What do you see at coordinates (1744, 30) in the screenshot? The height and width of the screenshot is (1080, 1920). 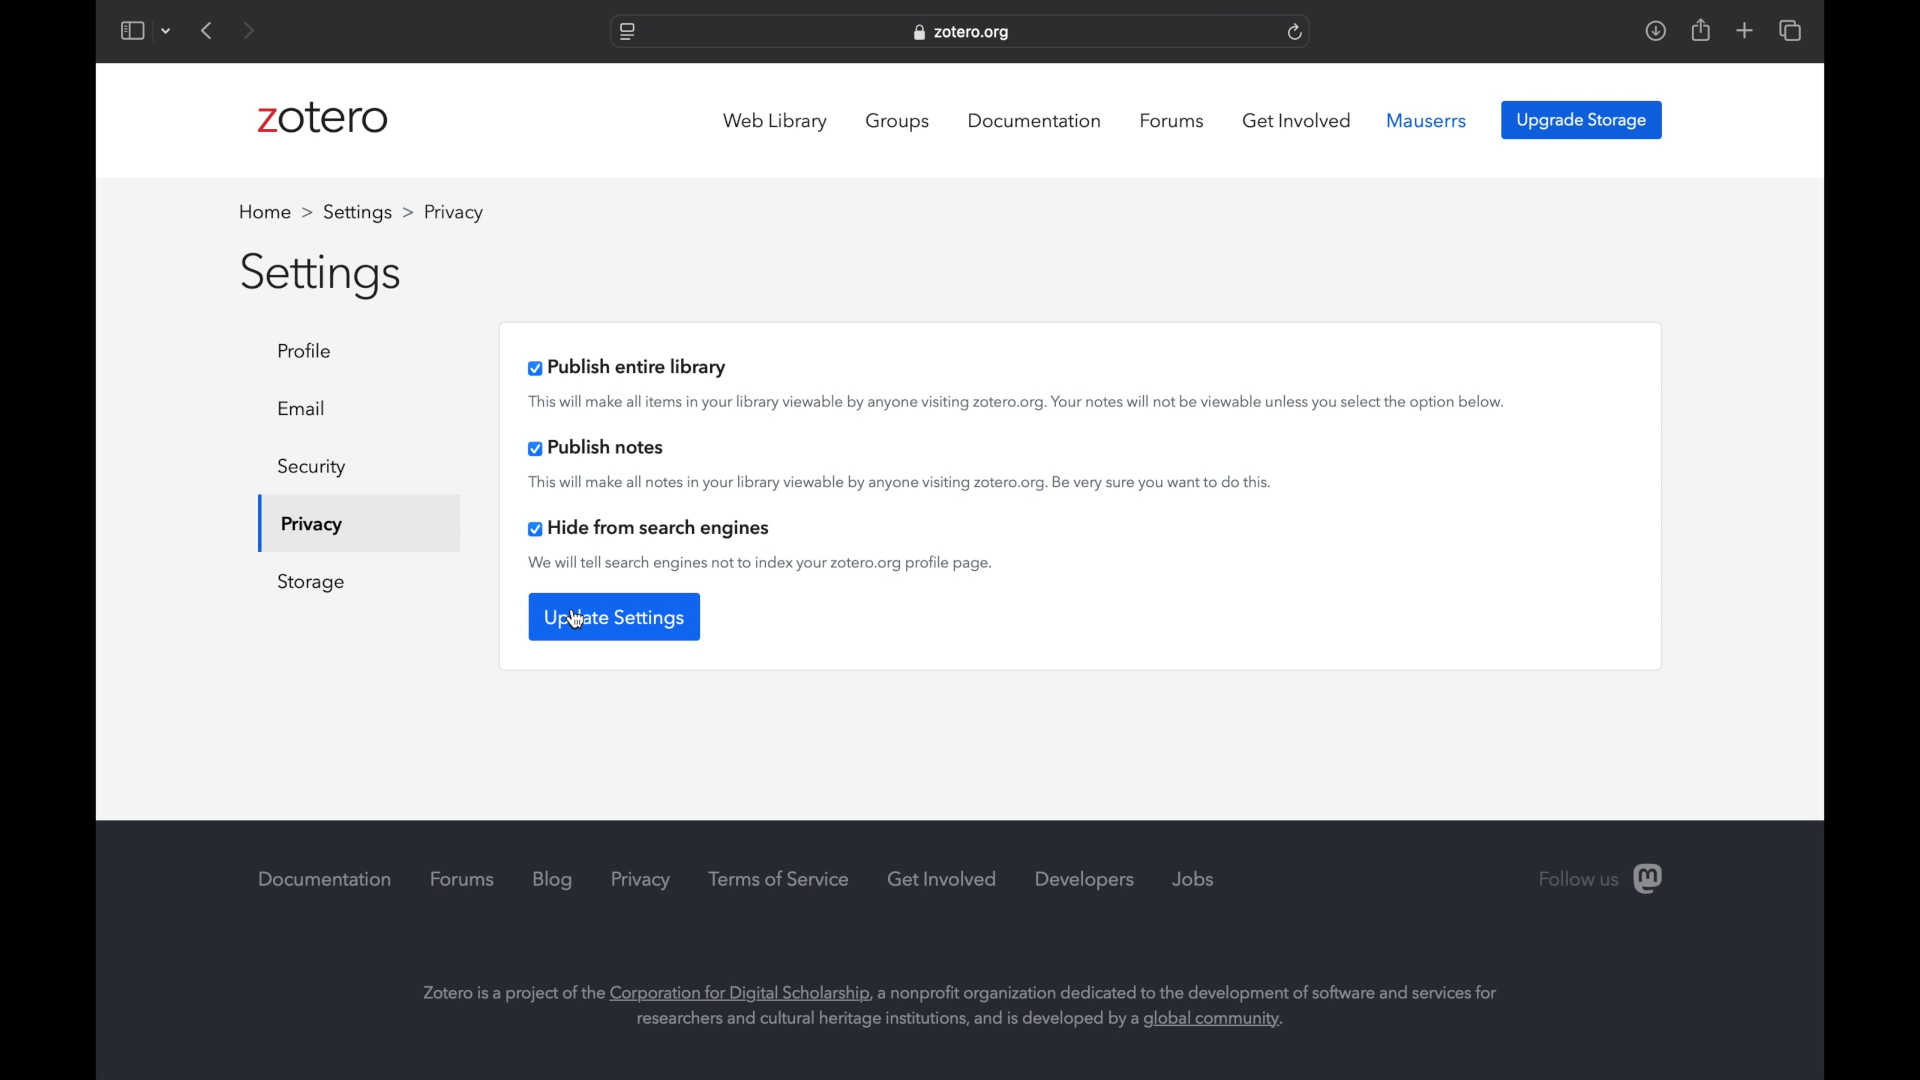 I see `new tab` at bounding box center [1744, 30].